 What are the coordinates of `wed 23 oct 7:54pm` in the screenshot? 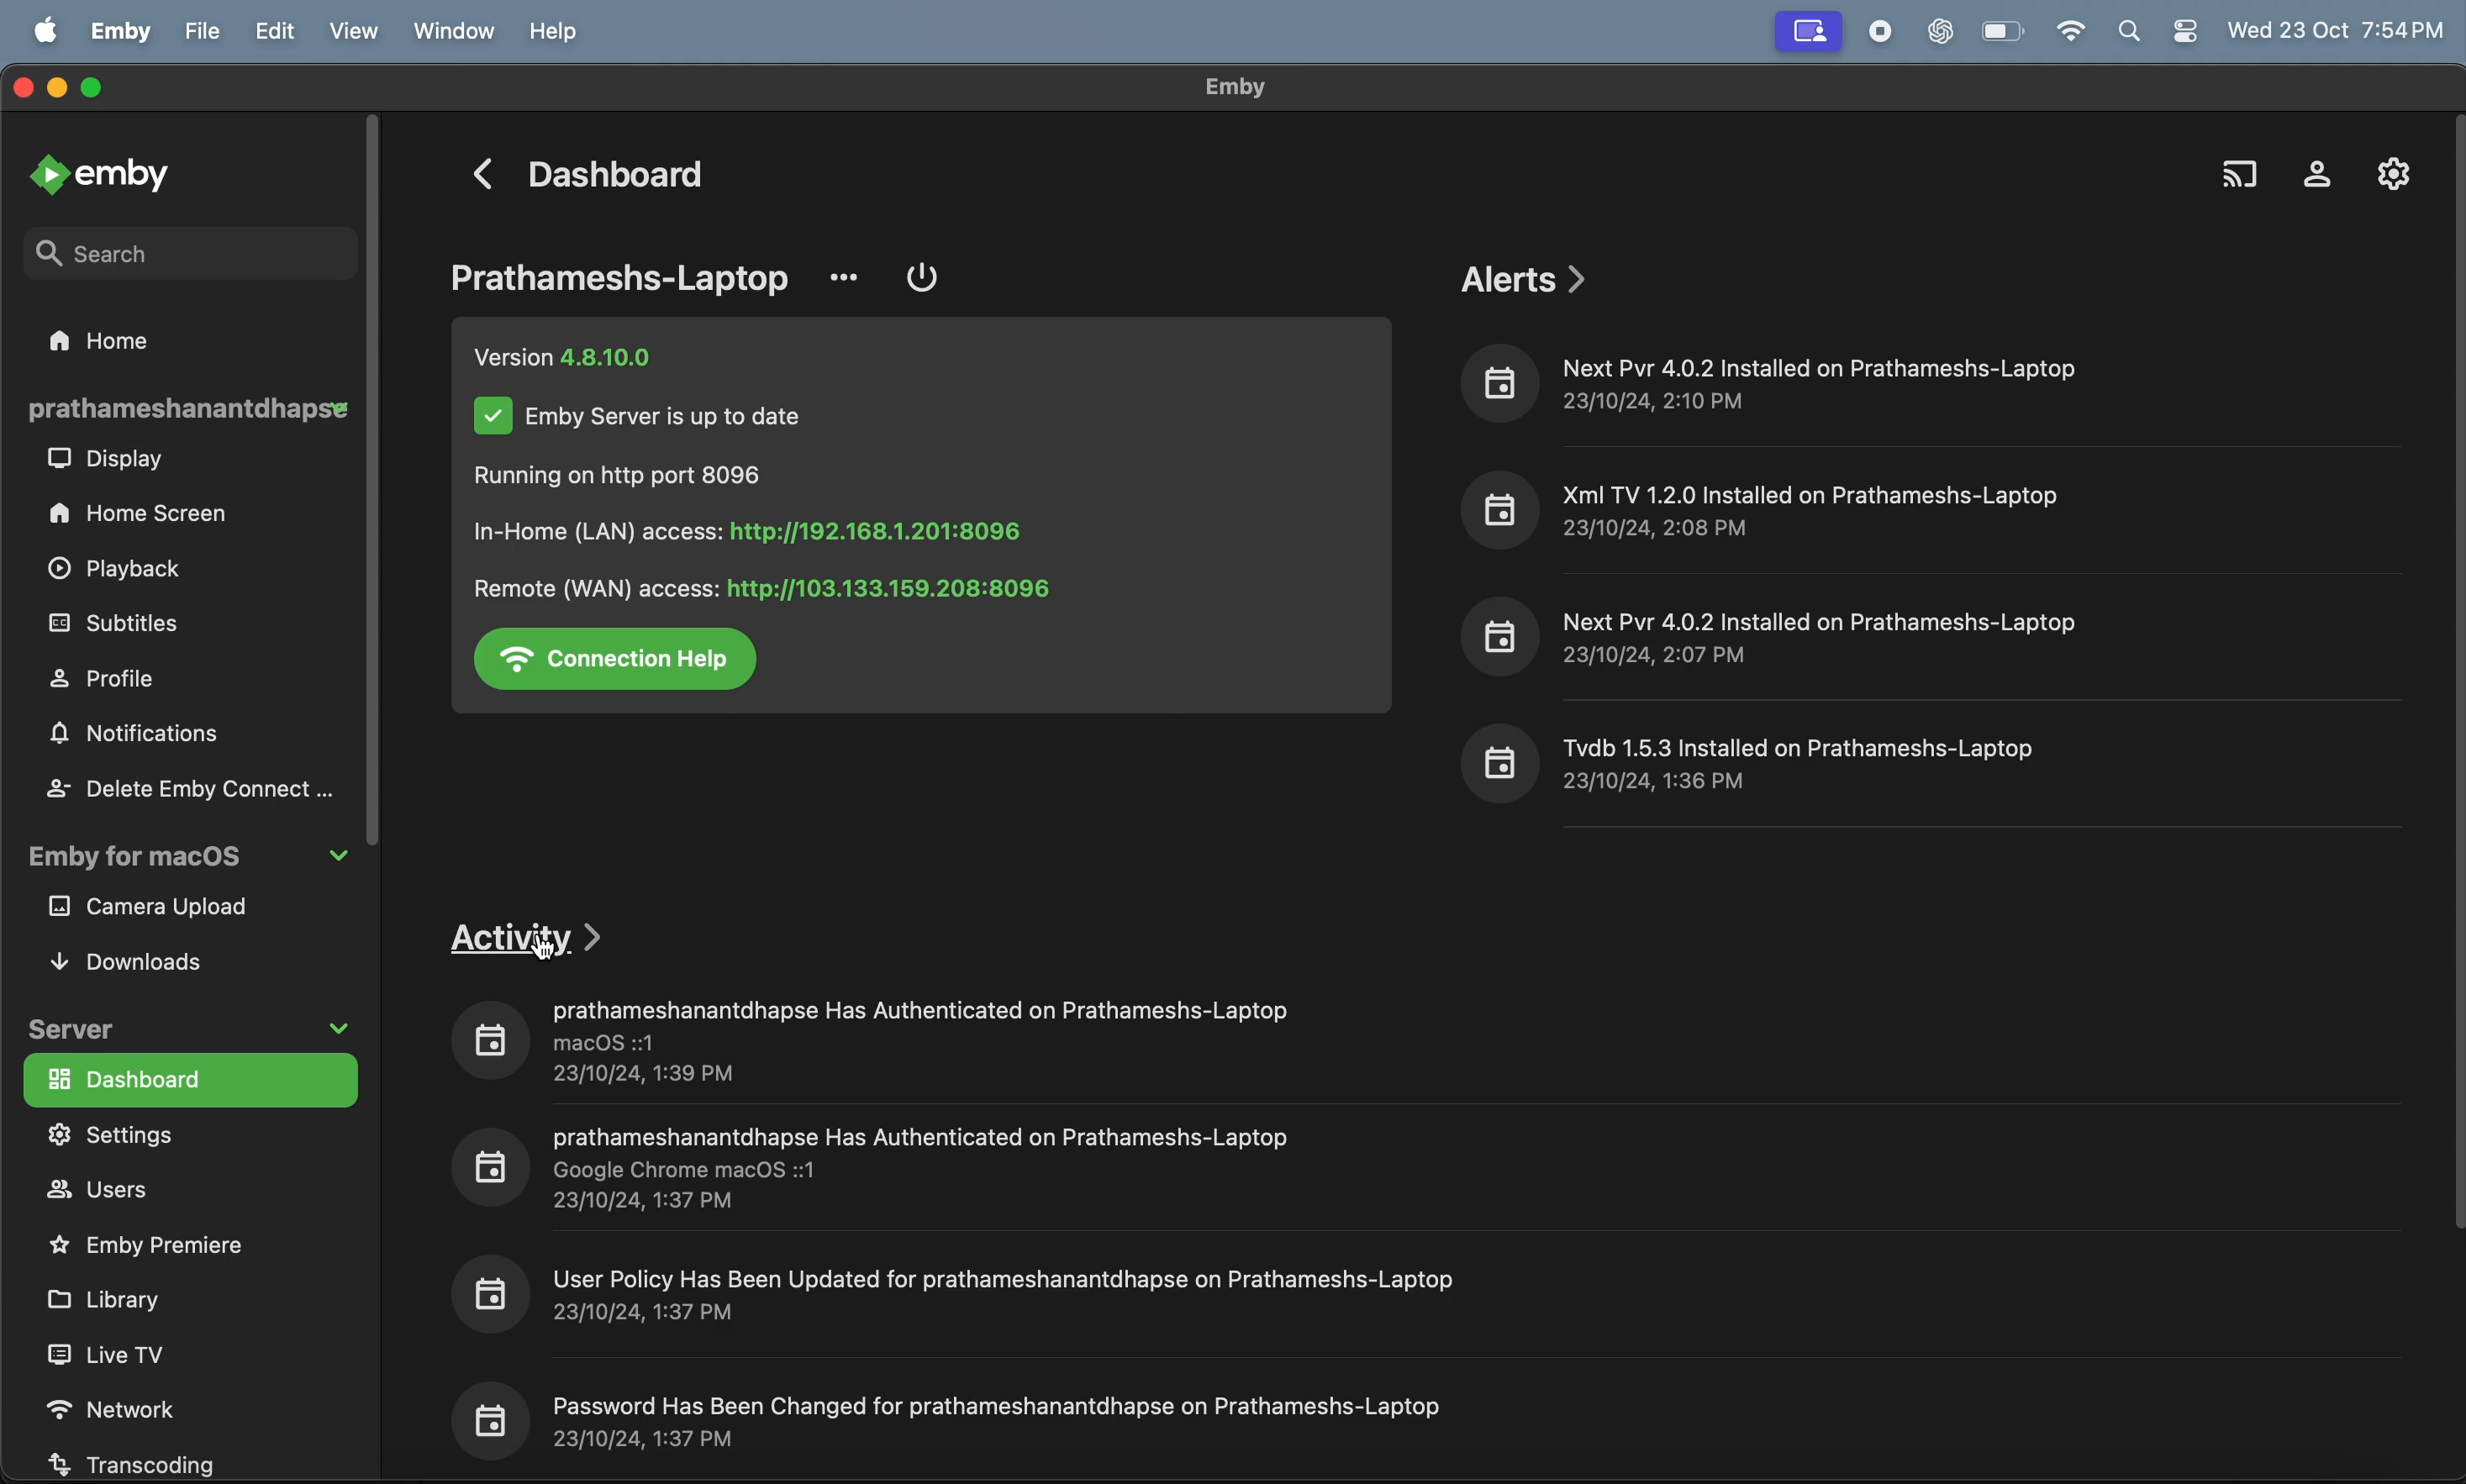 It's located at (2339, 26).